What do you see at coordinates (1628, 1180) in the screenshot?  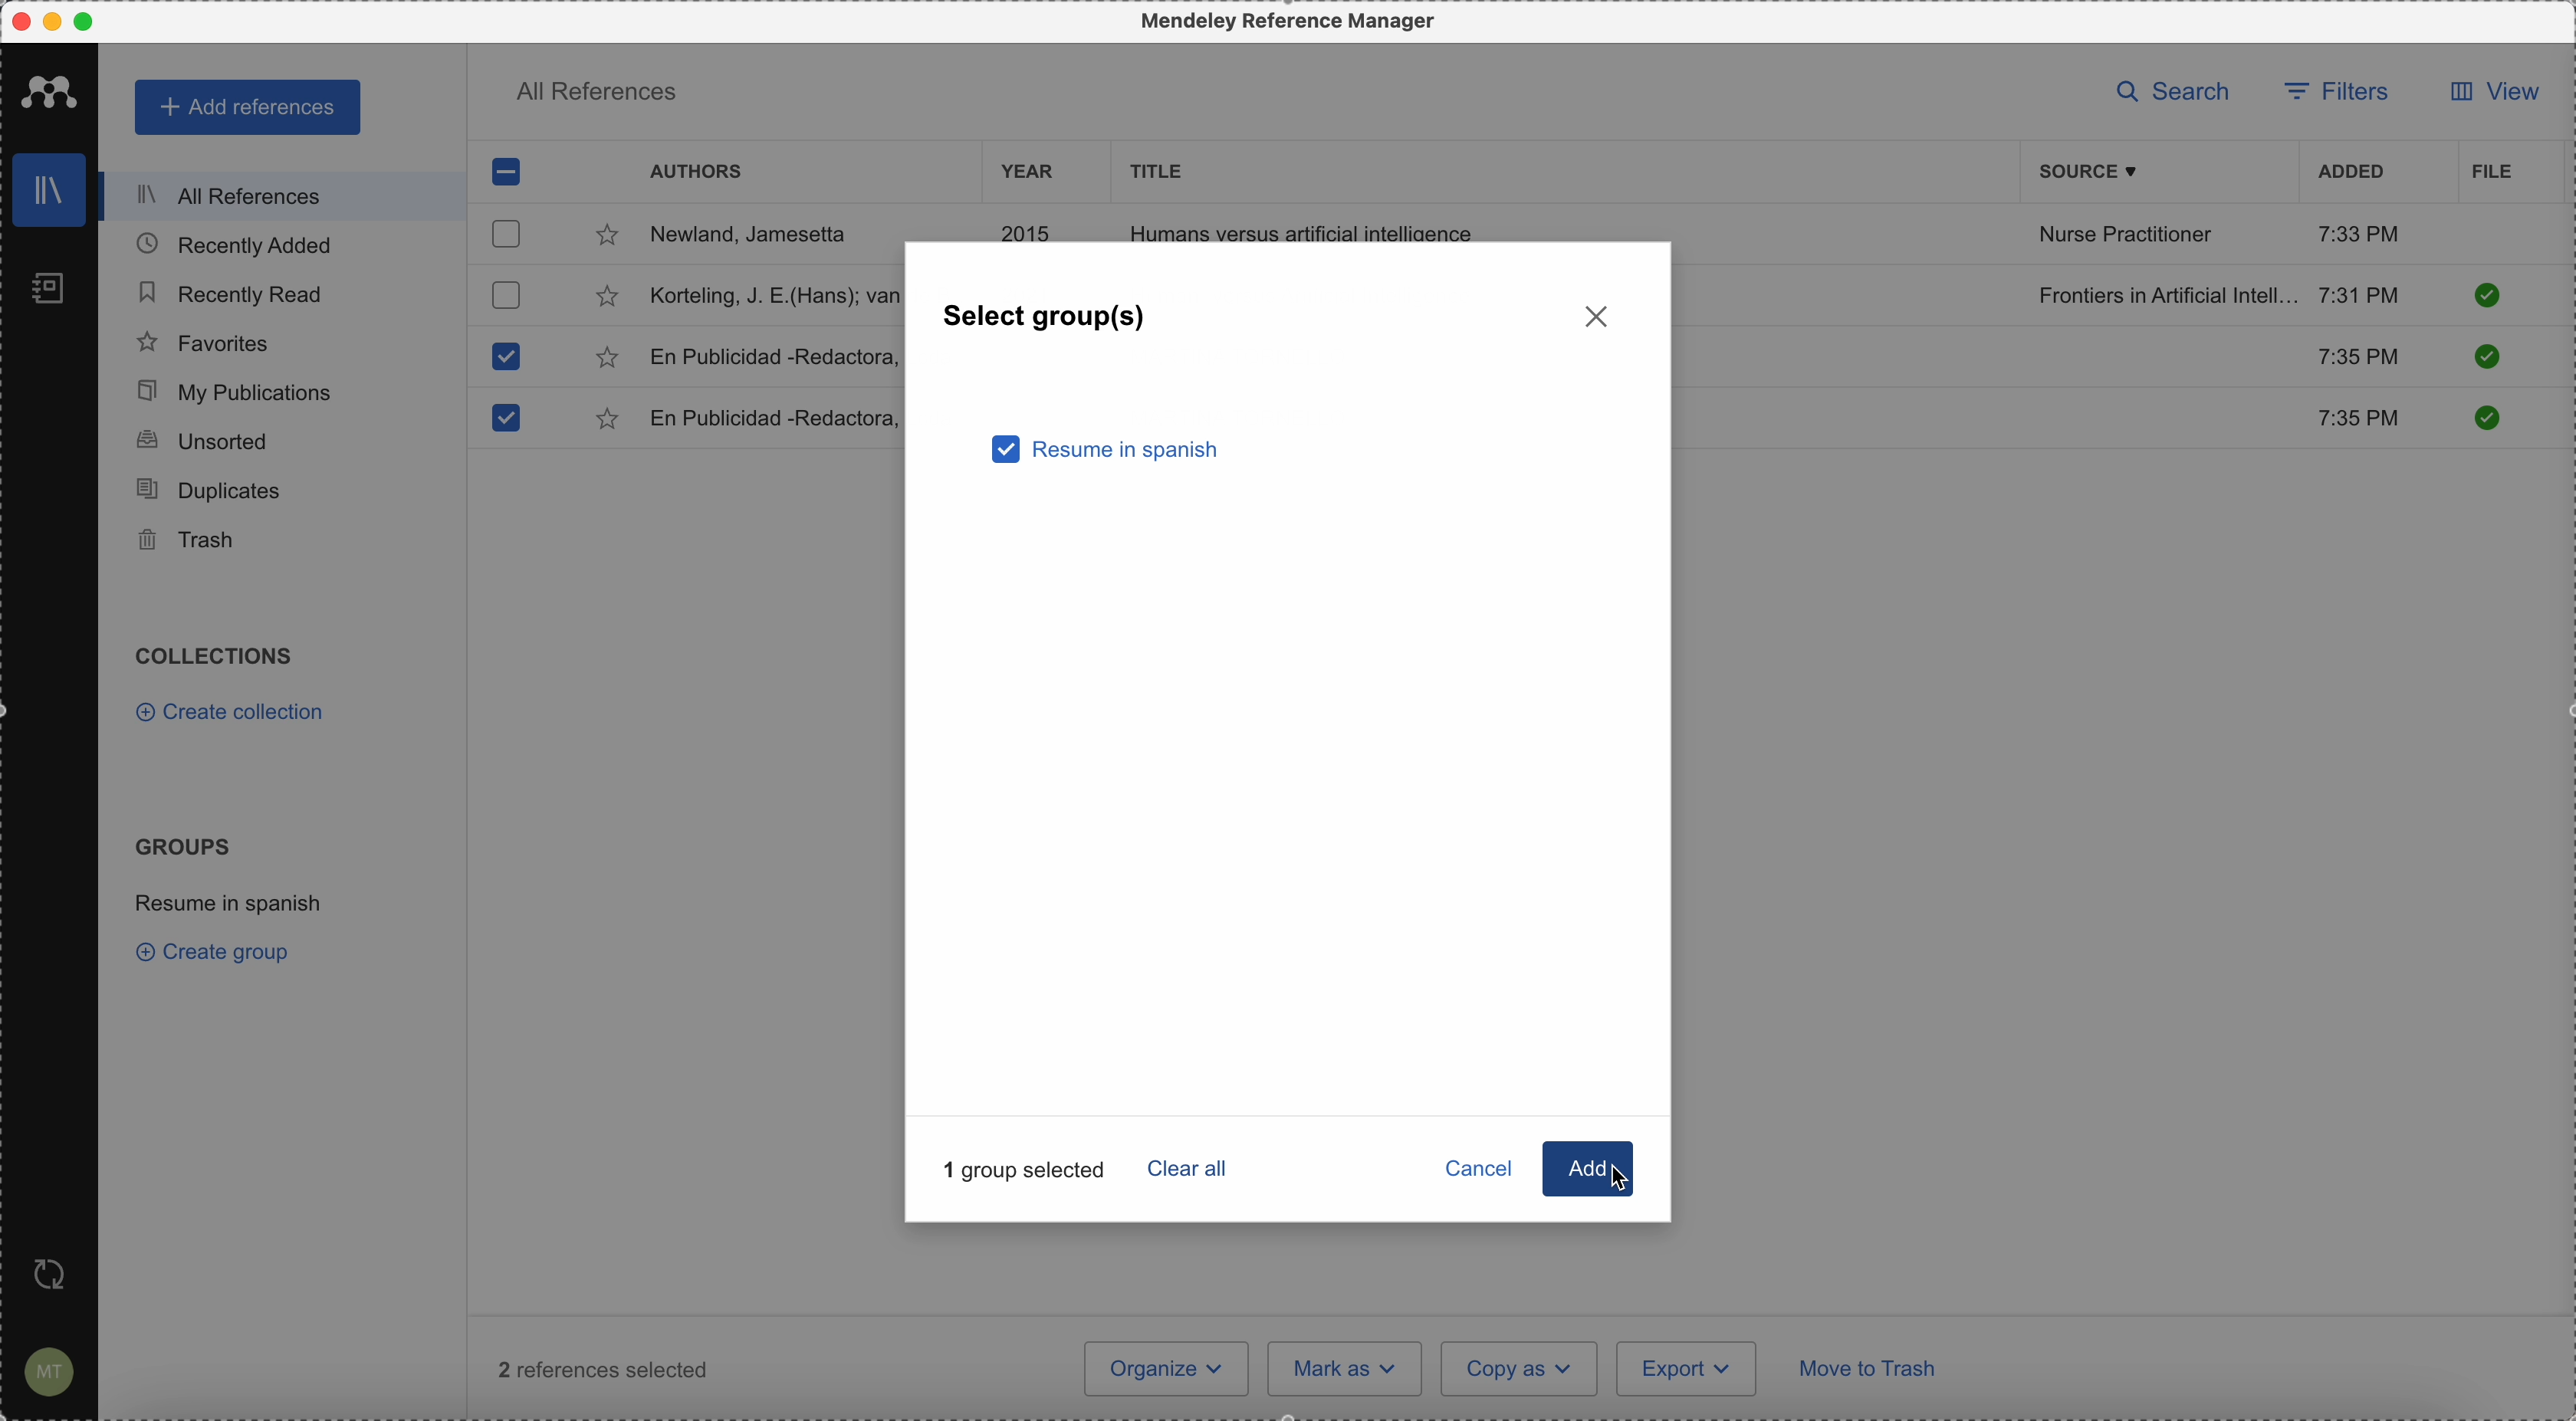 I see `cursor` at bounding box center [1628, 1180].